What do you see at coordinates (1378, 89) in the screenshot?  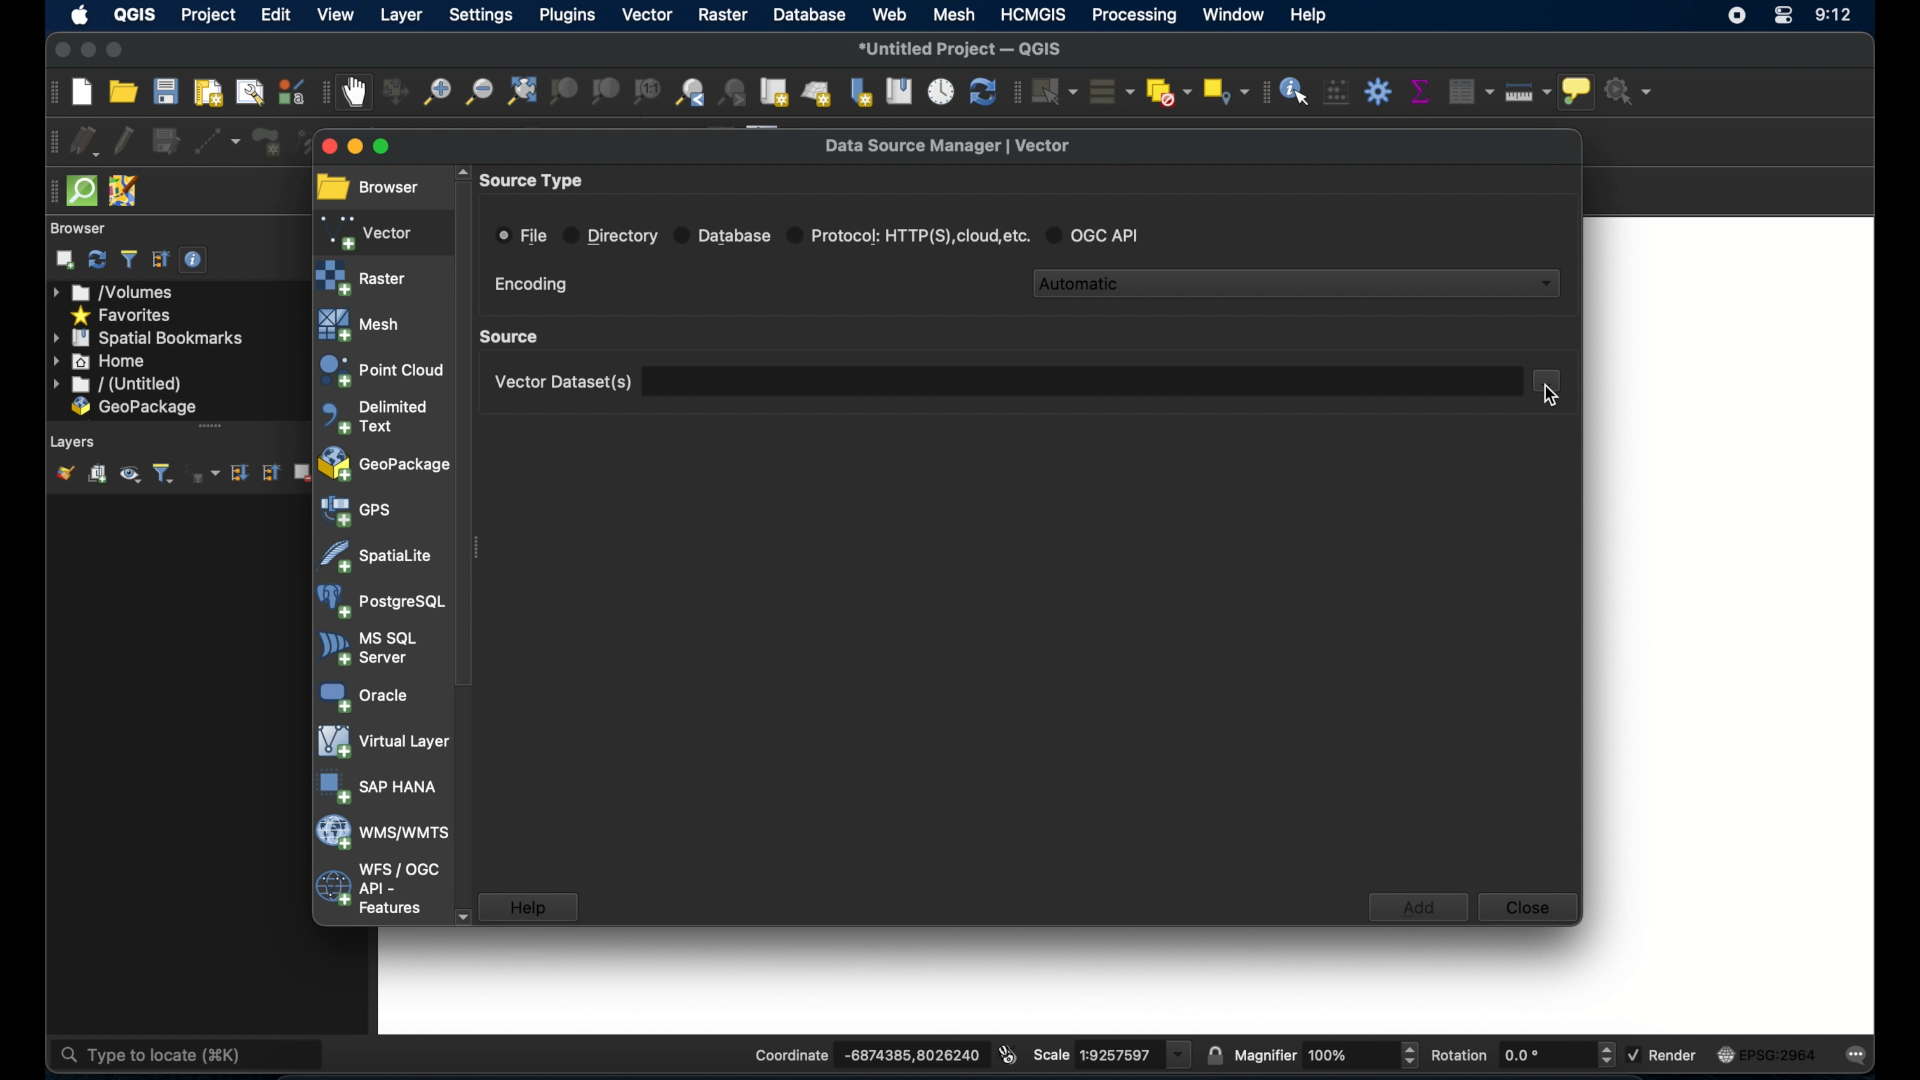 I see `toolbox` at bounding box center [1378, 89].